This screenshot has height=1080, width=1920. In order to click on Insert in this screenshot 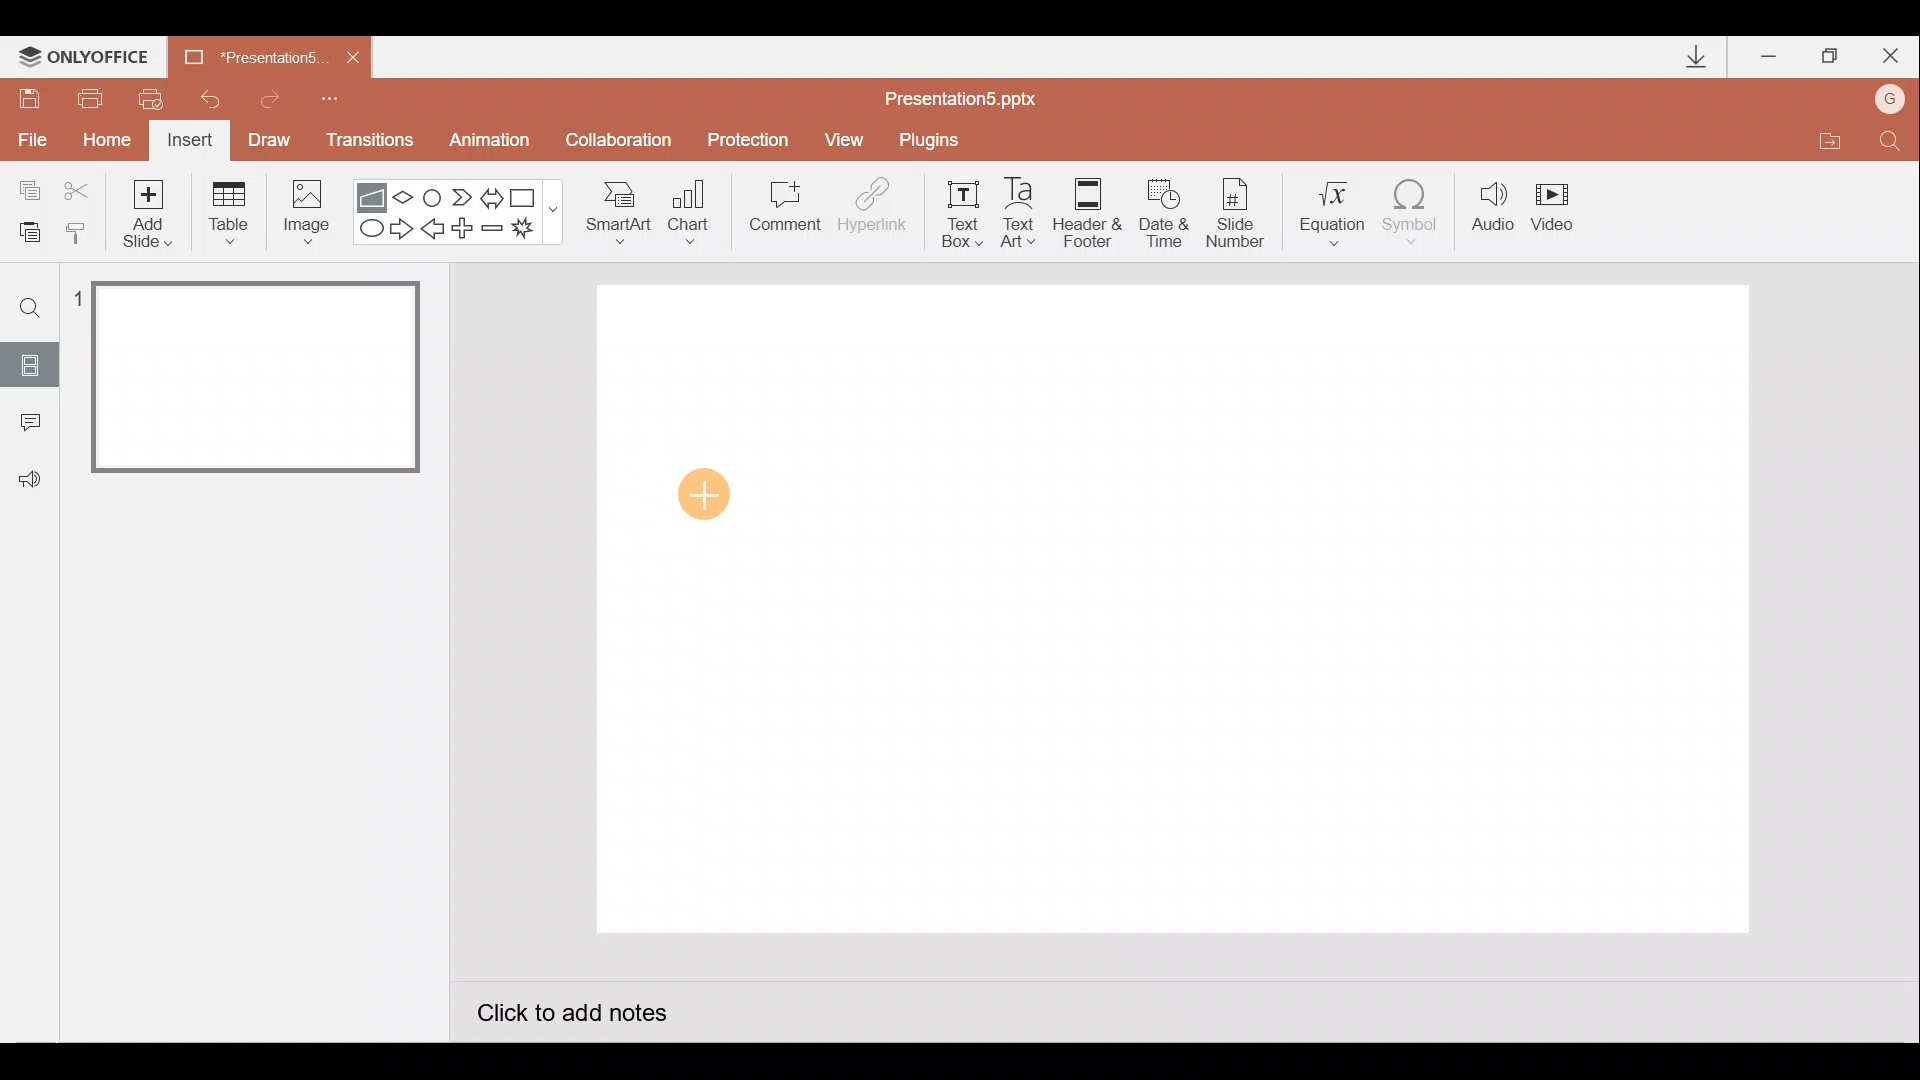, I will do `click(187, 143)`.